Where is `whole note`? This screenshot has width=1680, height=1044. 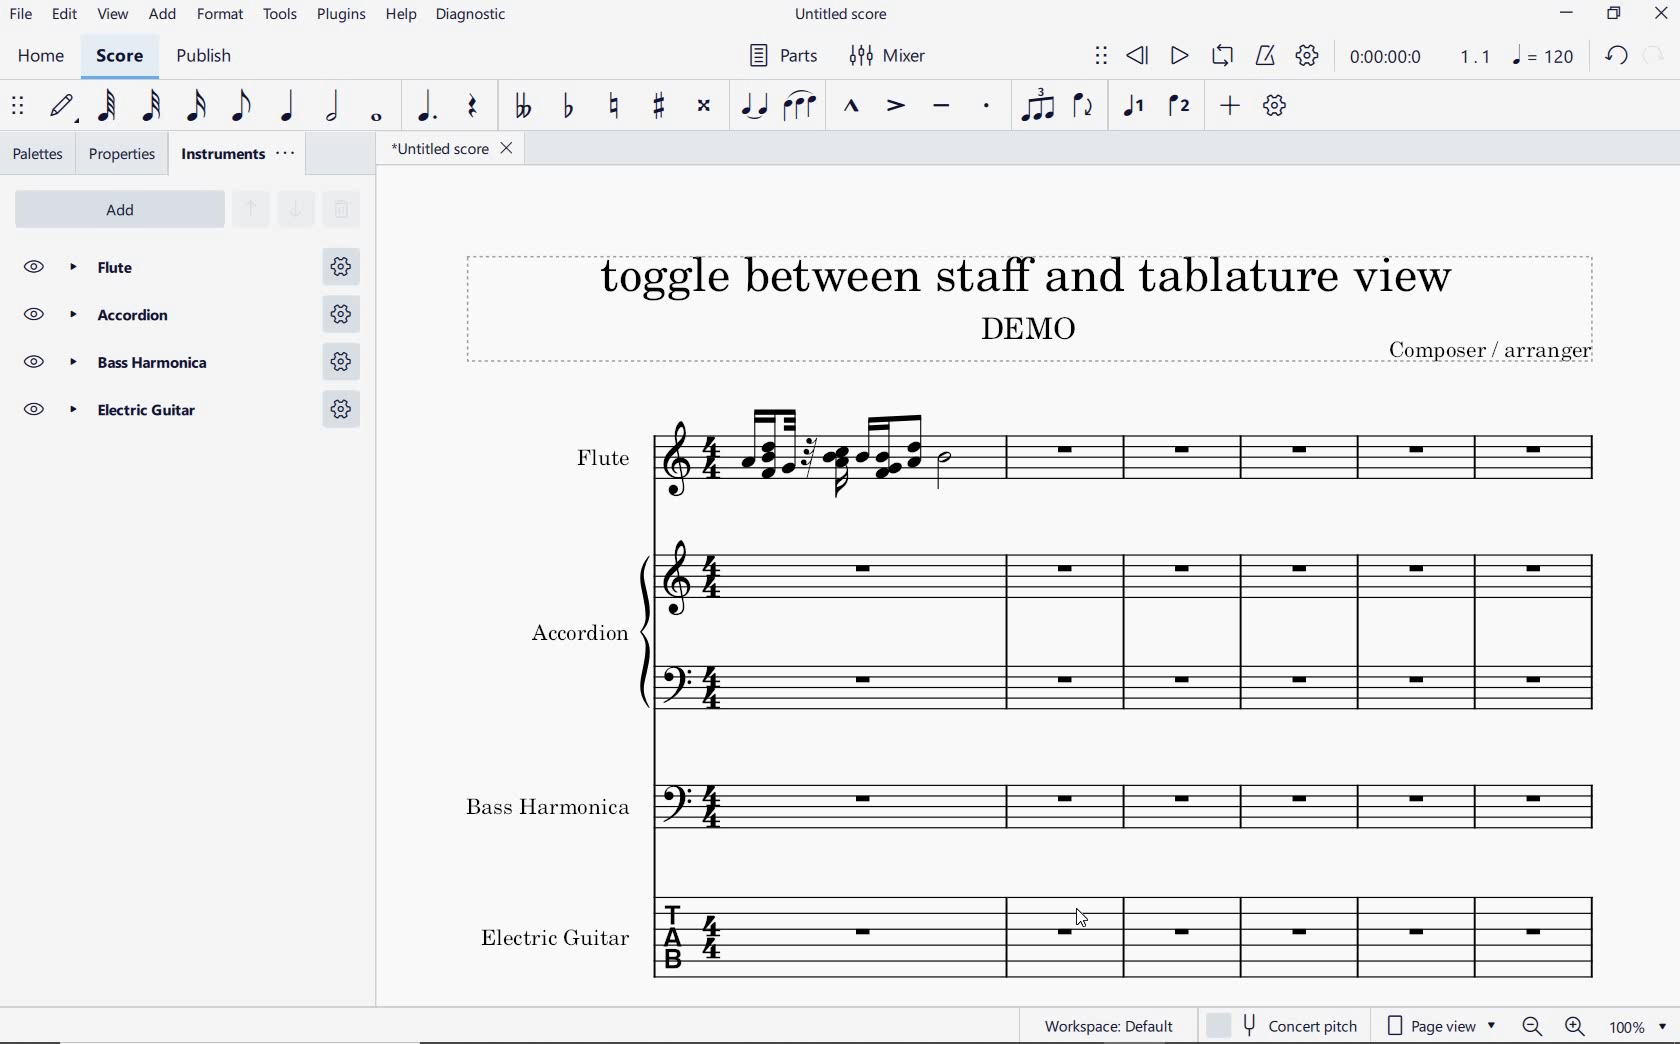
whole note is located at coordinates (376, 116).